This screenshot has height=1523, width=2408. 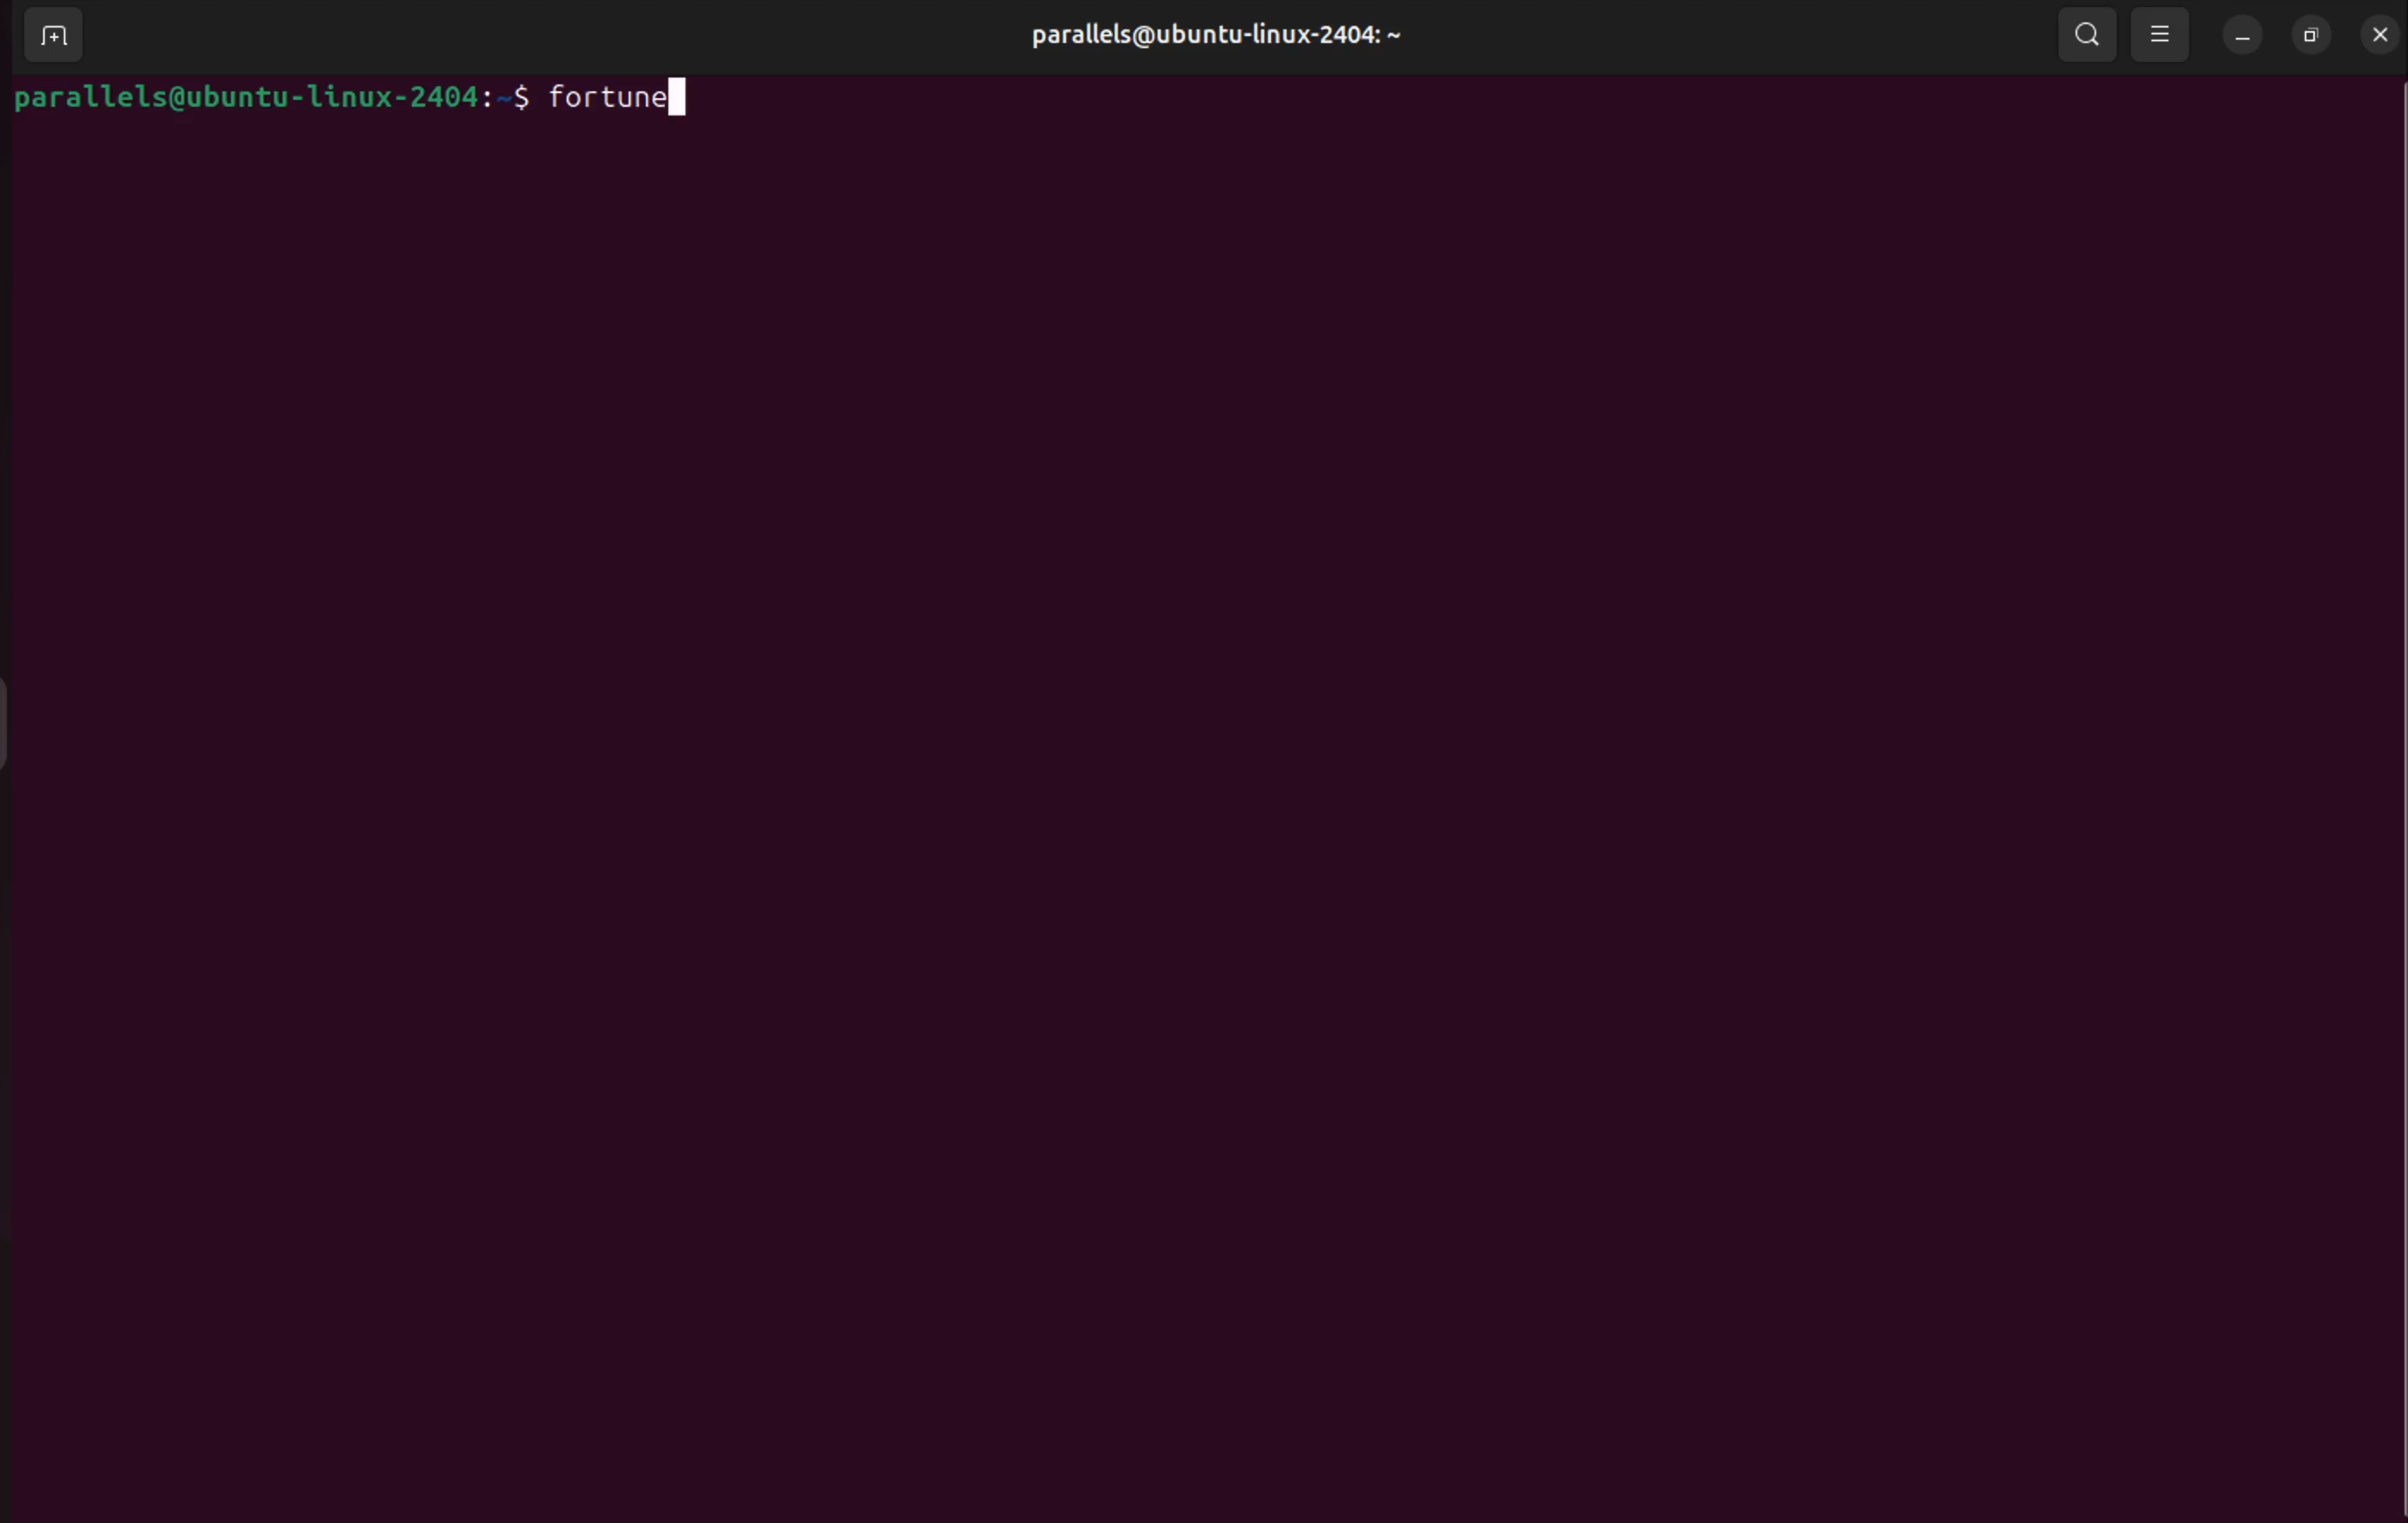 I want to click on parallels@ubuntu, so click(x=1209, y=32).